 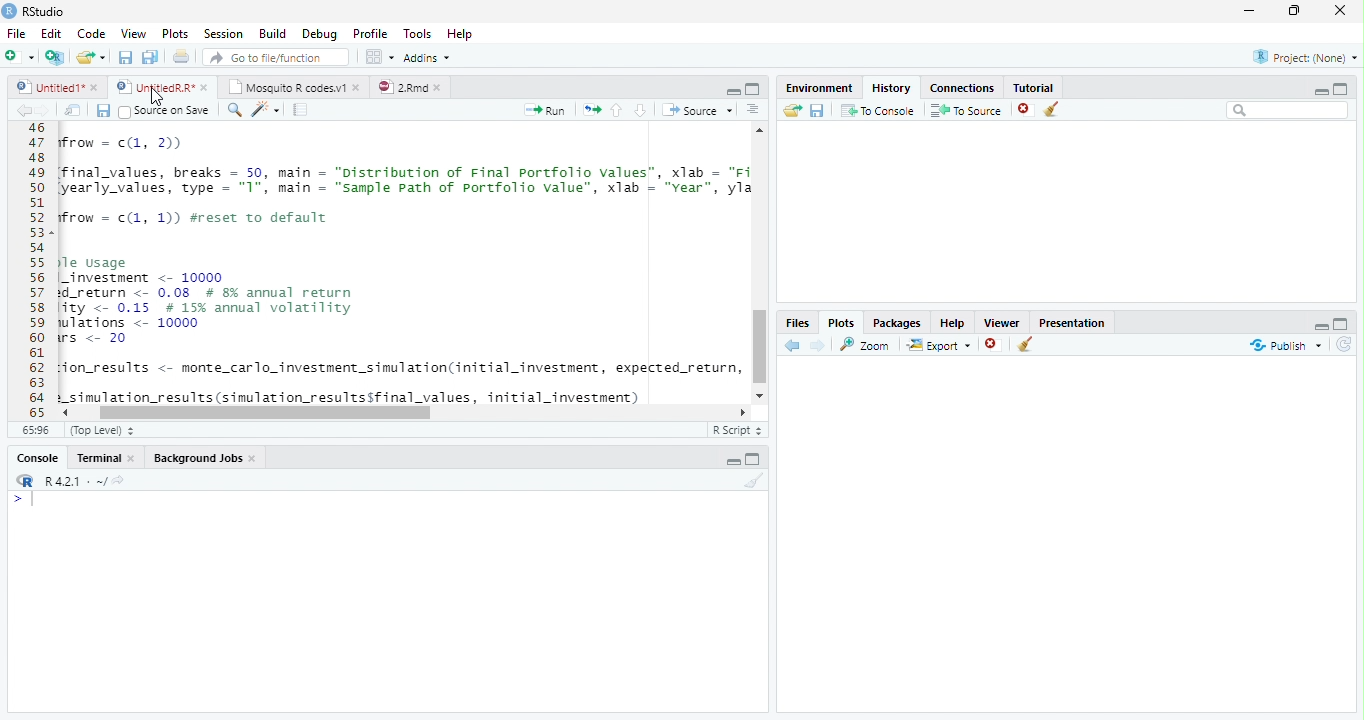 What do you see at coordinates (55, 86) in the screenshot?
I see `Untited1*` at bounding box center [55, 86].